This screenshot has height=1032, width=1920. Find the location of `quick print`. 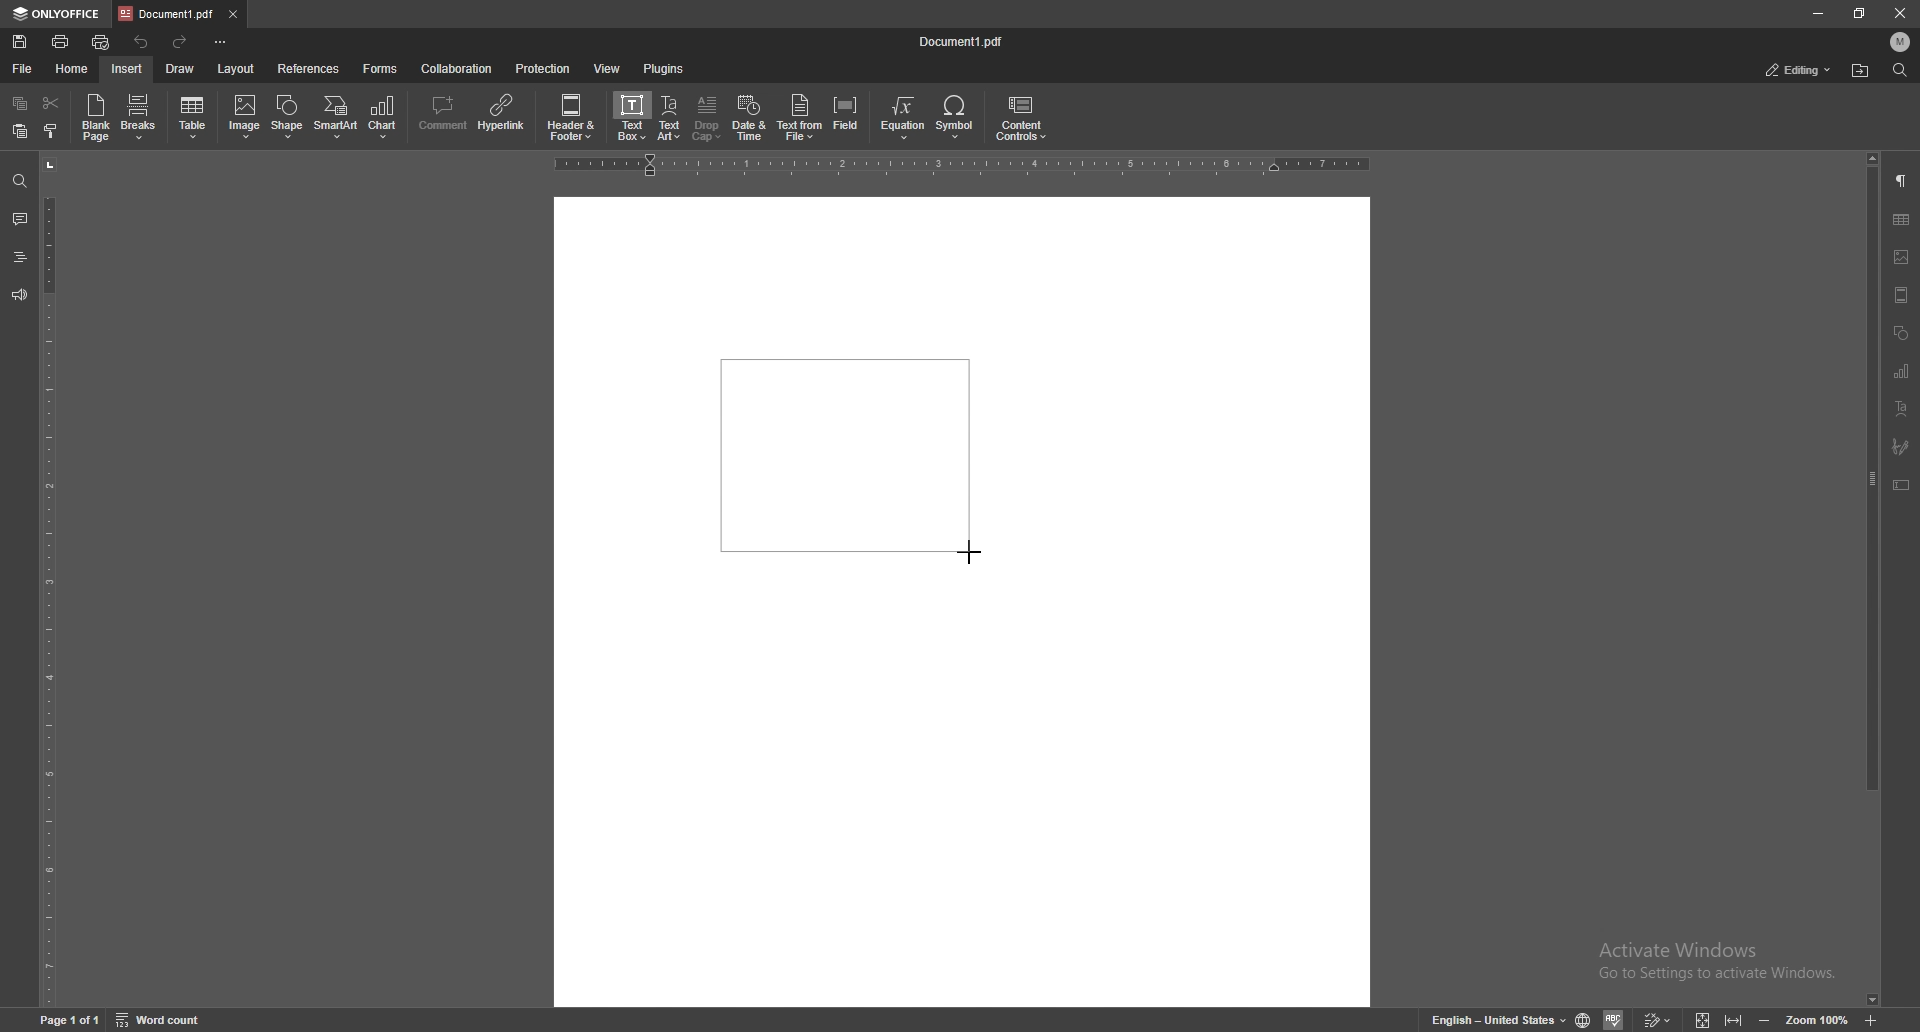

quick print is located at coordinates (101, 43).